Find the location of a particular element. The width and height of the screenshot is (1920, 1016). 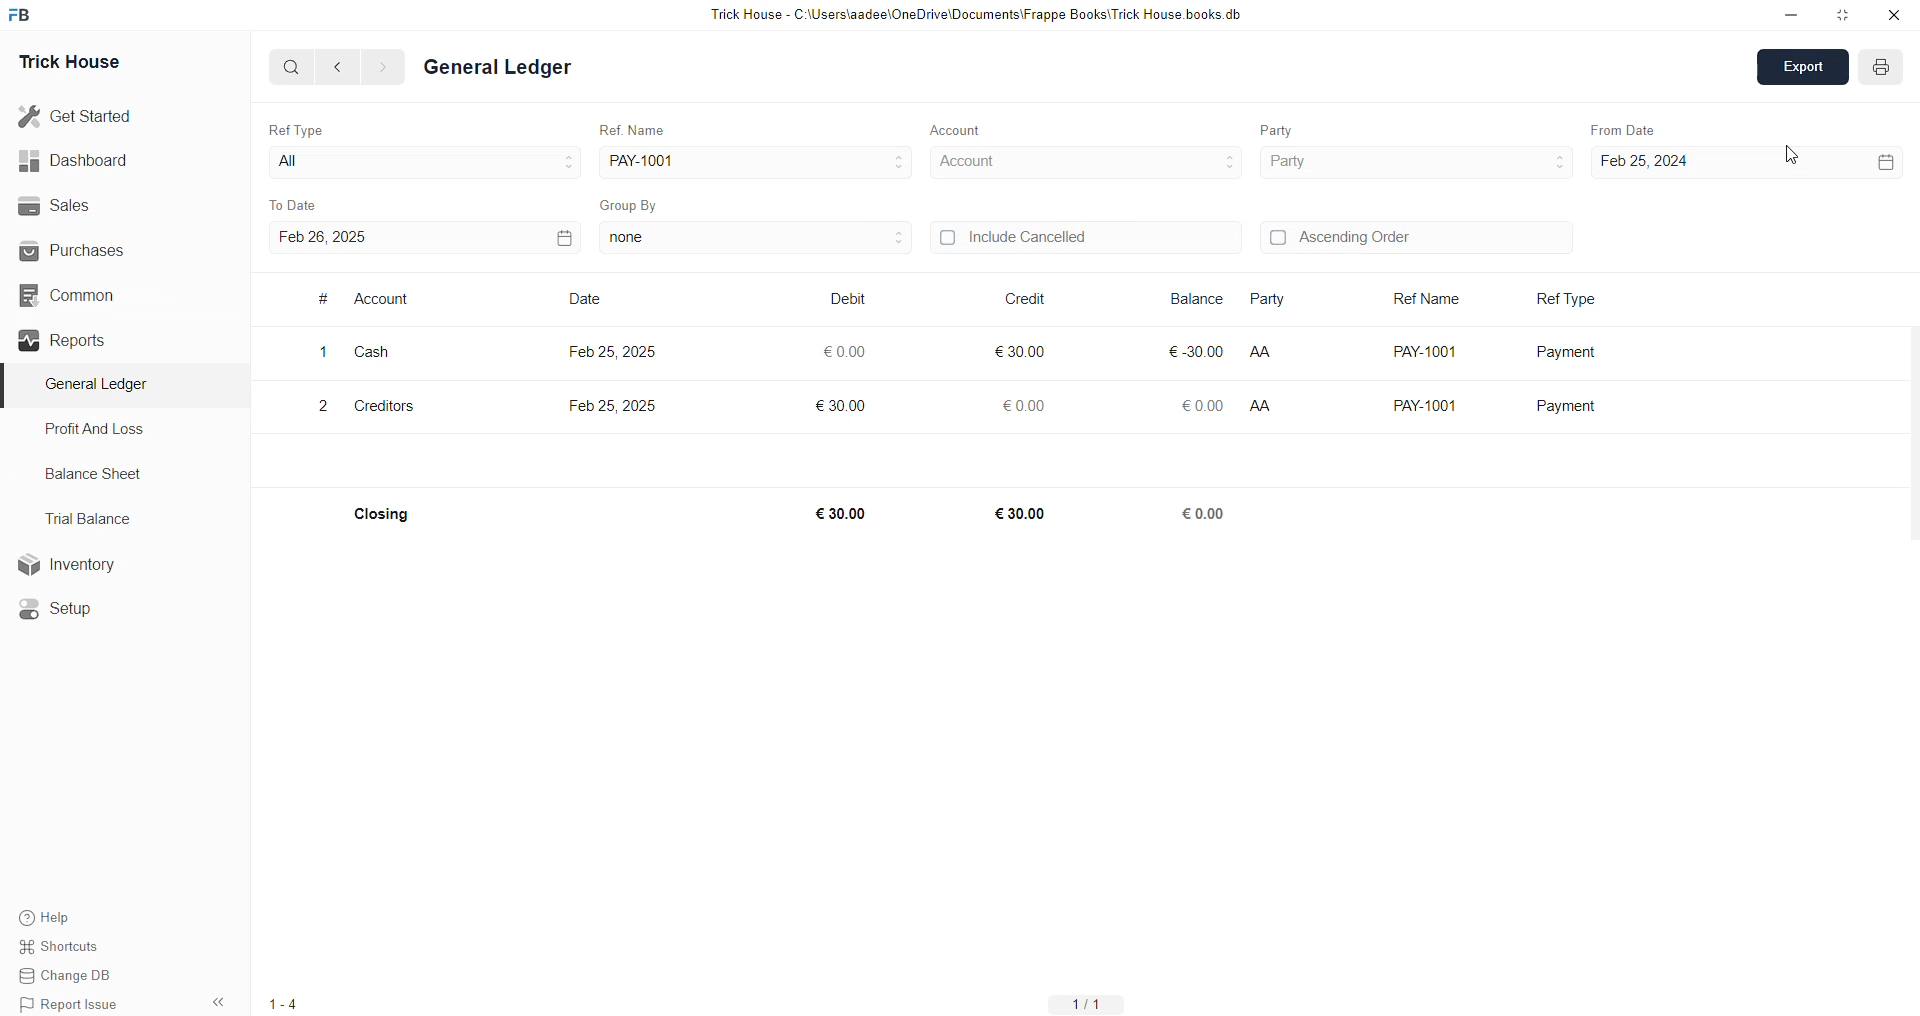

€-30.00 is located at coordinates (1193, 348).